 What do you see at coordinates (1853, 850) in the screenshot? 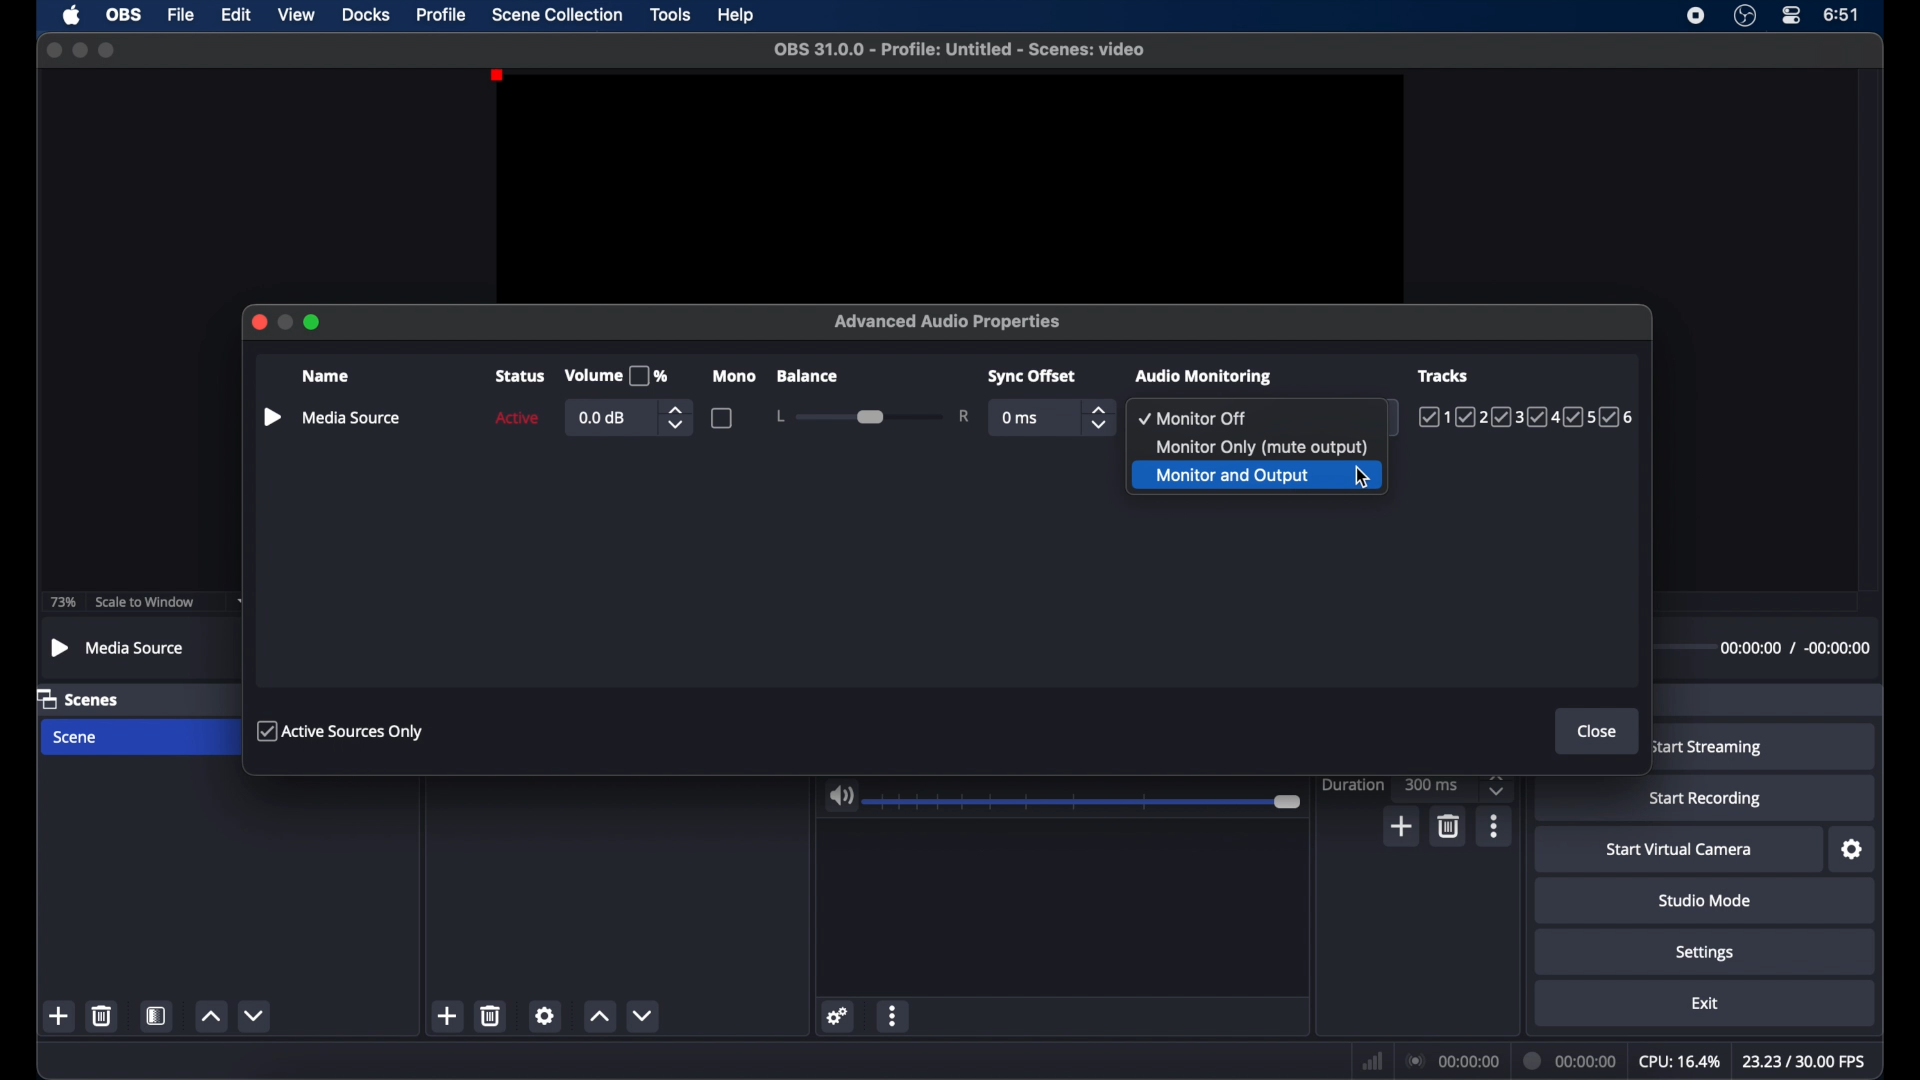
I see `settings` at bounding box center [1853, 850].